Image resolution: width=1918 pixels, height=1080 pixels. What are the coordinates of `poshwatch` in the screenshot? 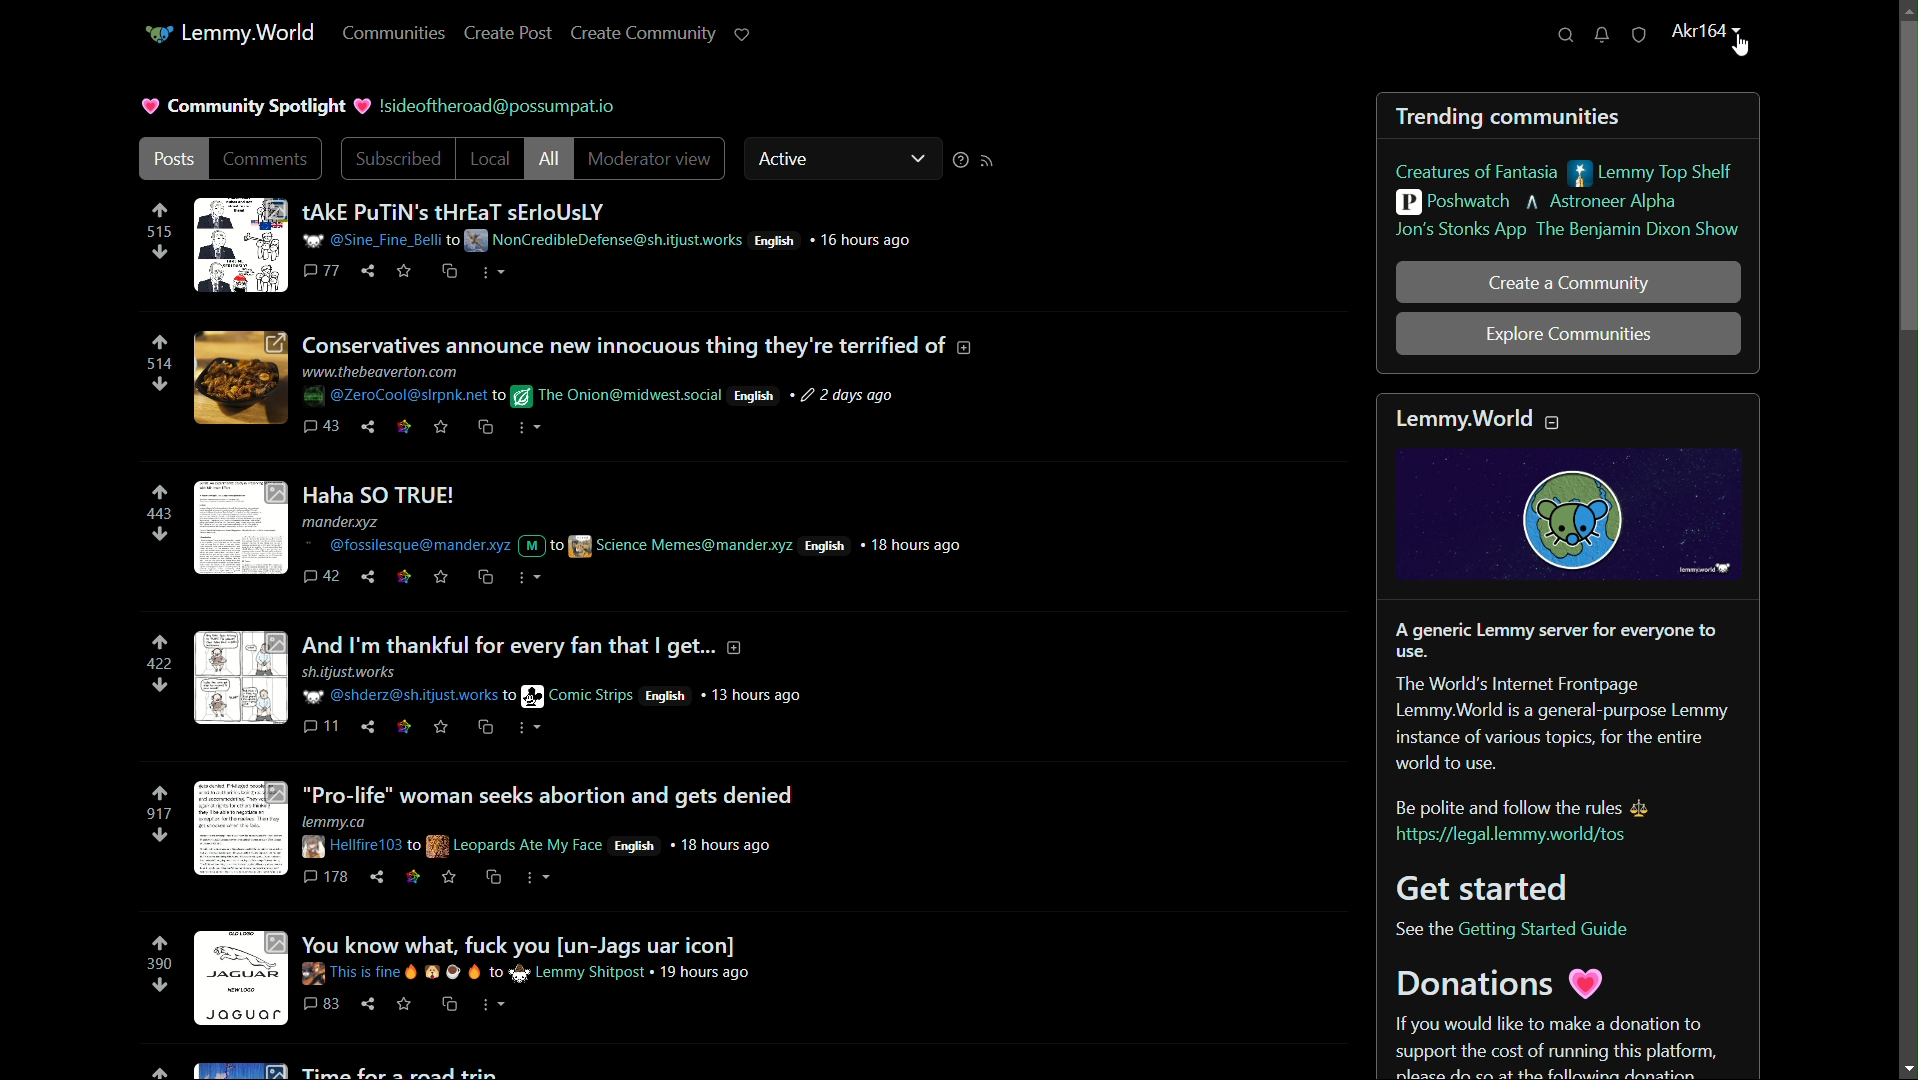 It's located at (1452, 202).